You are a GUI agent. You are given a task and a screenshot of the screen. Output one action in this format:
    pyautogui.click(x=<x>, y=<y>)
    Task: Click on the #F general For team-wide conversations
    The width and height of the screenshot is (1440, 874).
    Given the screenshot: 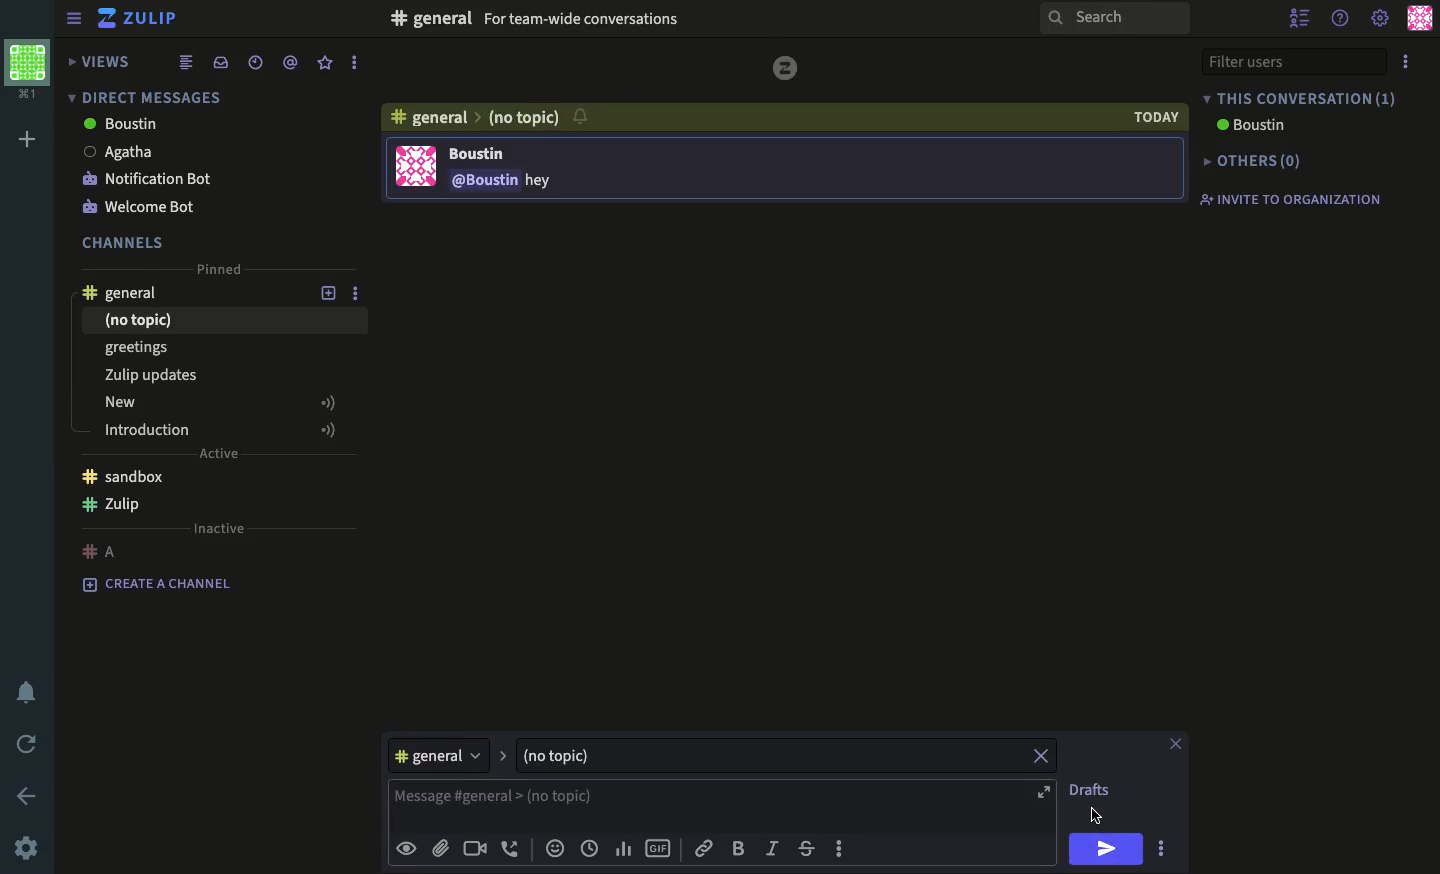 What is the action you would take?
    pyautogui.click(x=624, y=17)
    